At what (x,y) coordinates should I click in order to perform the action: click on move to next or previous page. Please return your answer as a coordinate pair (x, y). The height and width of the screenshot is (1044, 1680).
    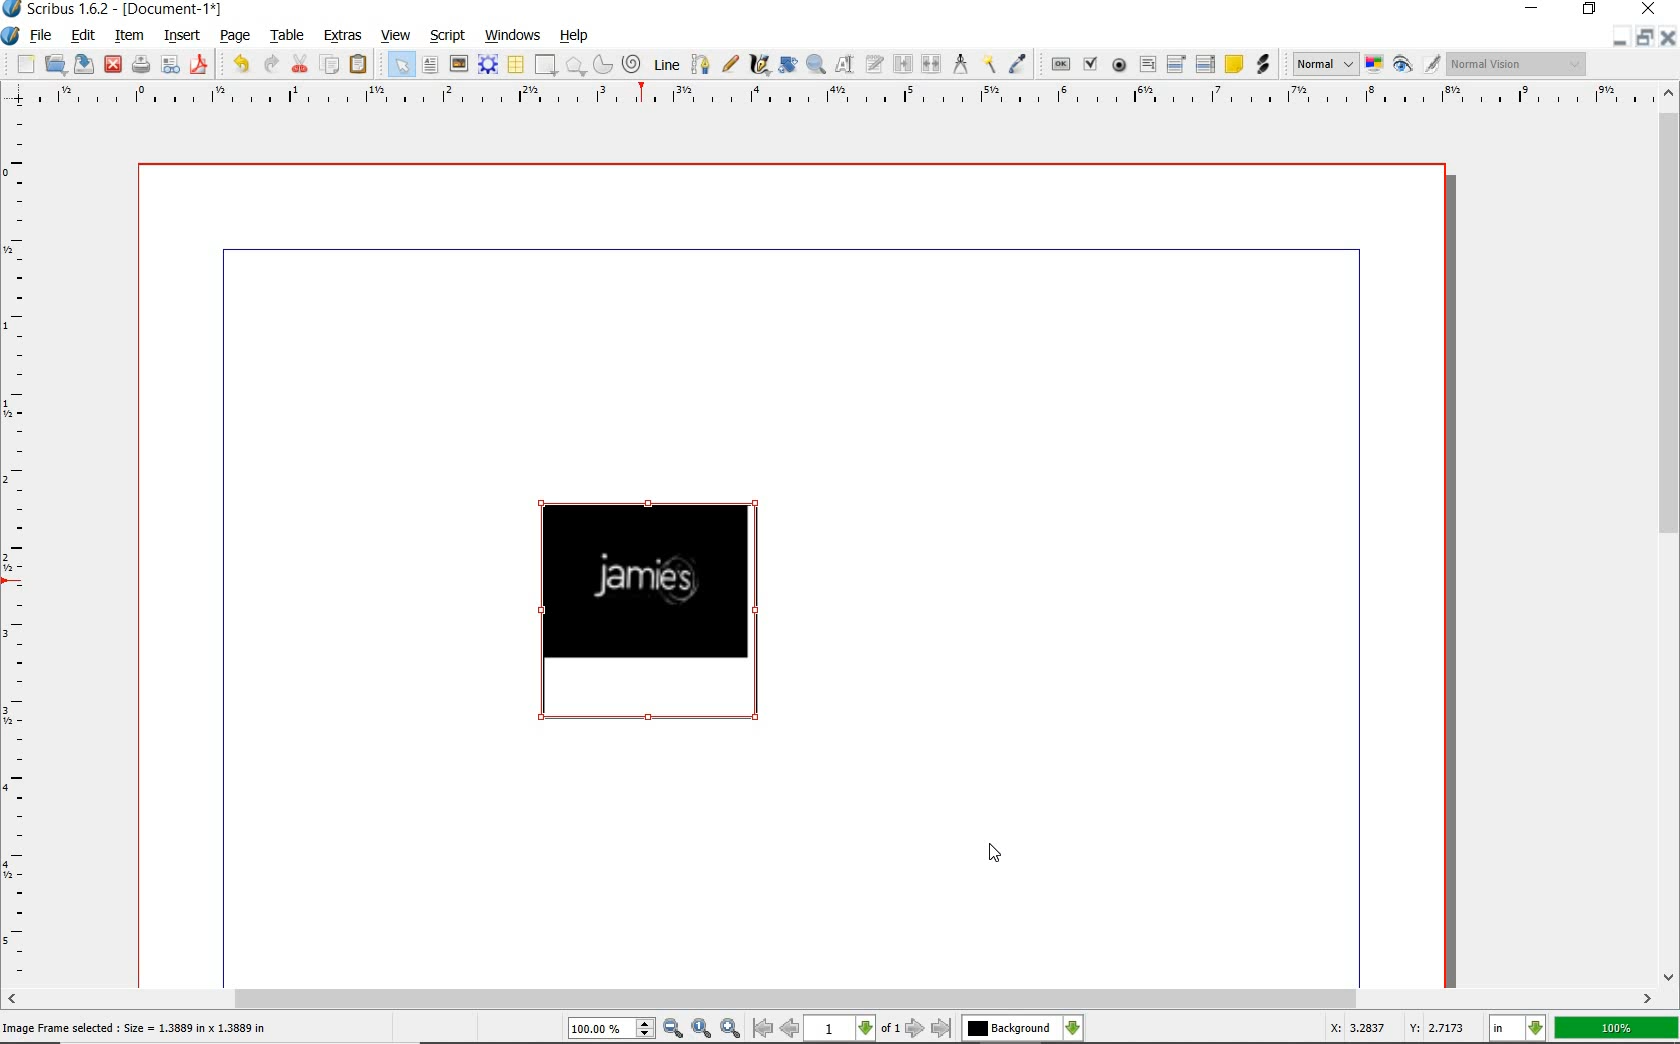
    Looking at the image, I should click on (852, 1029).